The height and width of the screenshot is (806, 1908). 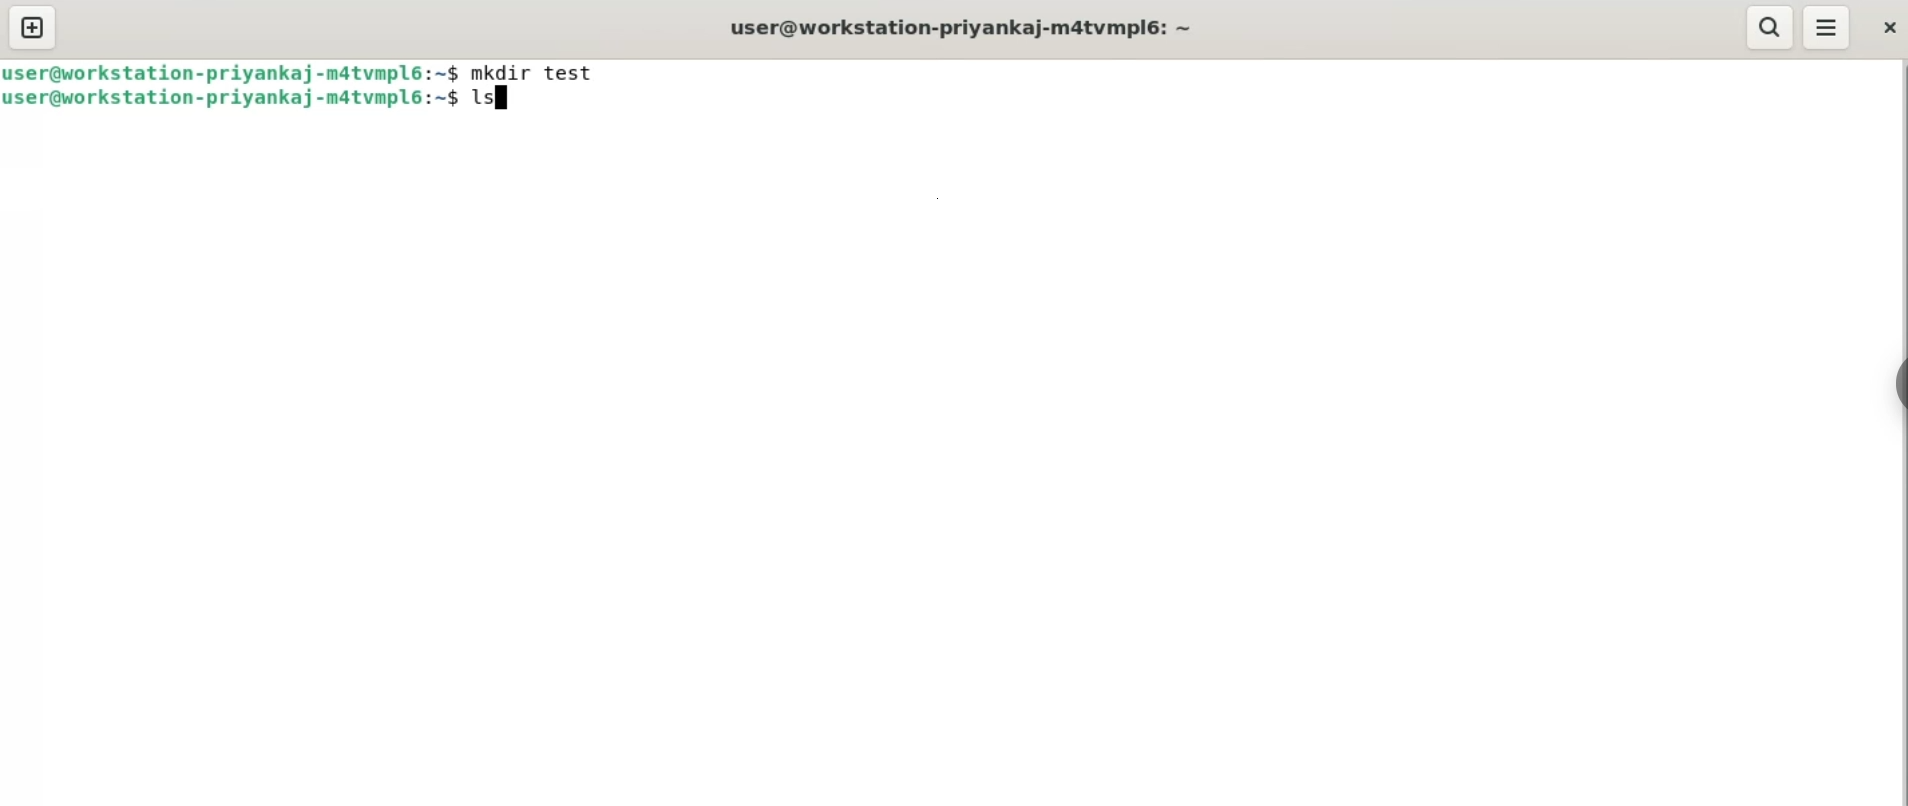 I want to click on user@workstation-priyankaj-m4tvmpl6: ~$, so click(x=232, y=99).